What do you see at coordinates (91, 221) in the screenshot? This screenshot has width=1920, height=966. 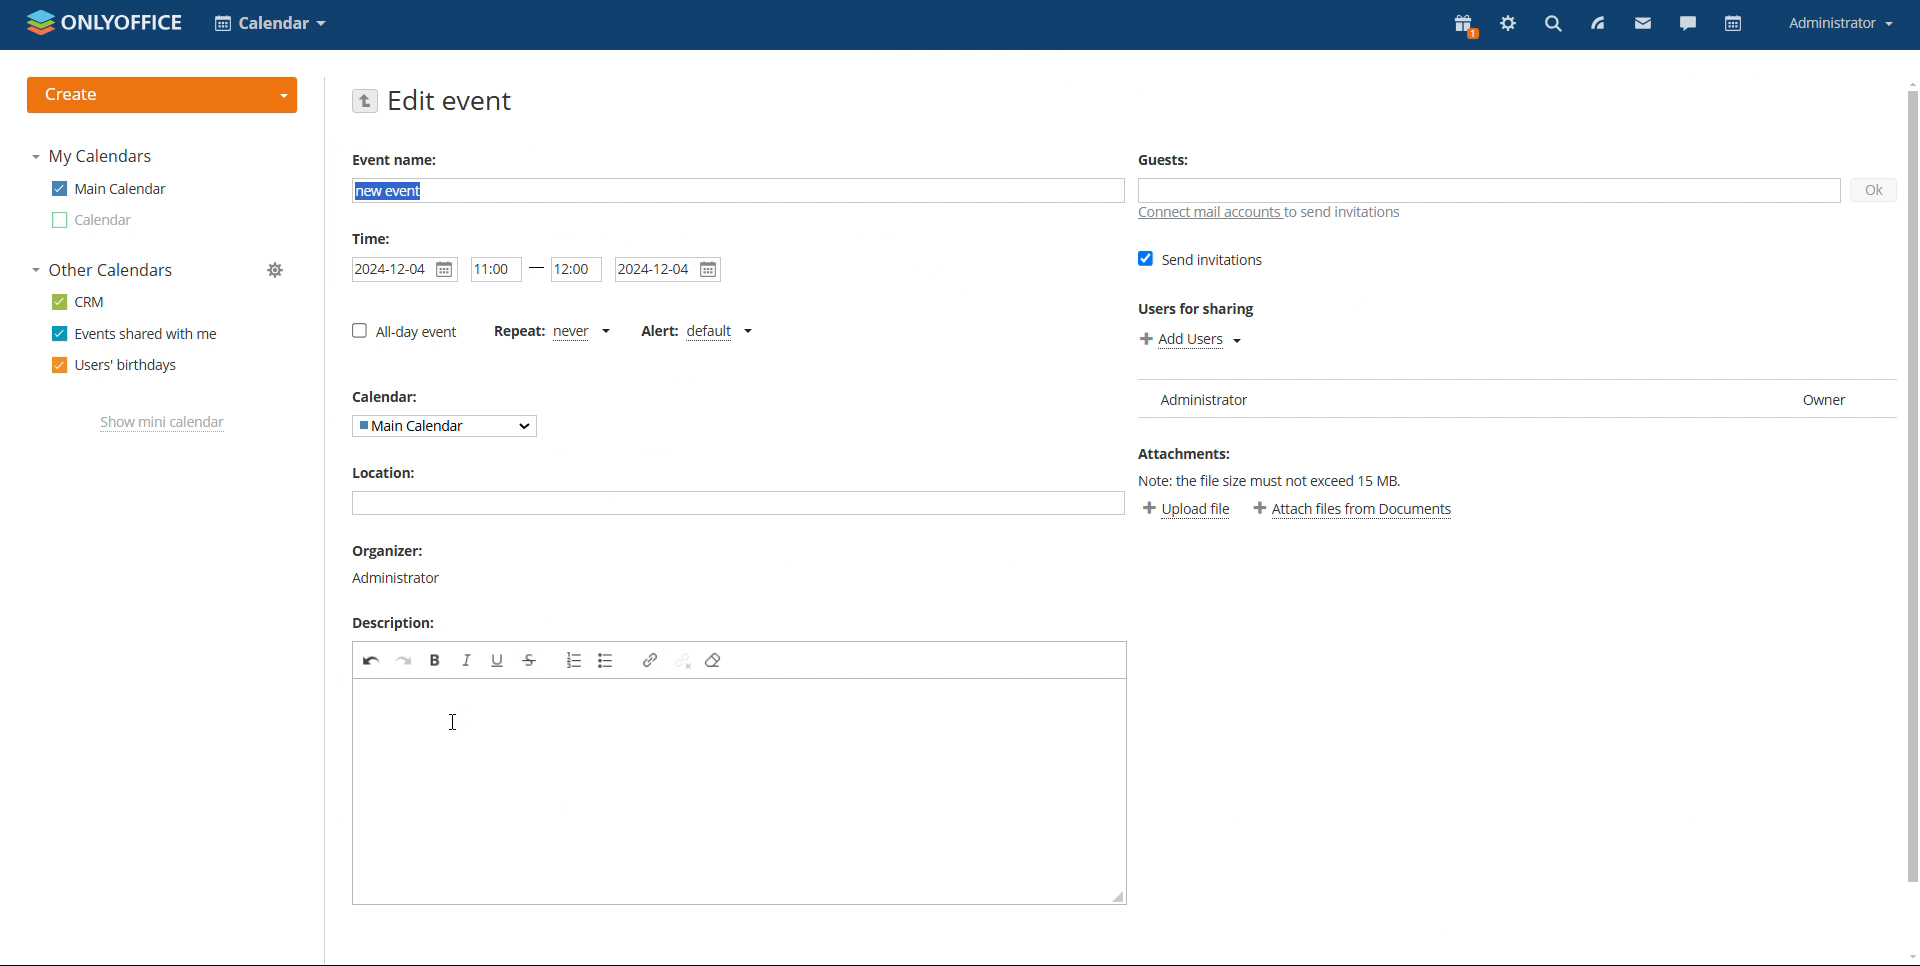 I see `calendar` at bounding box center [91, 221].